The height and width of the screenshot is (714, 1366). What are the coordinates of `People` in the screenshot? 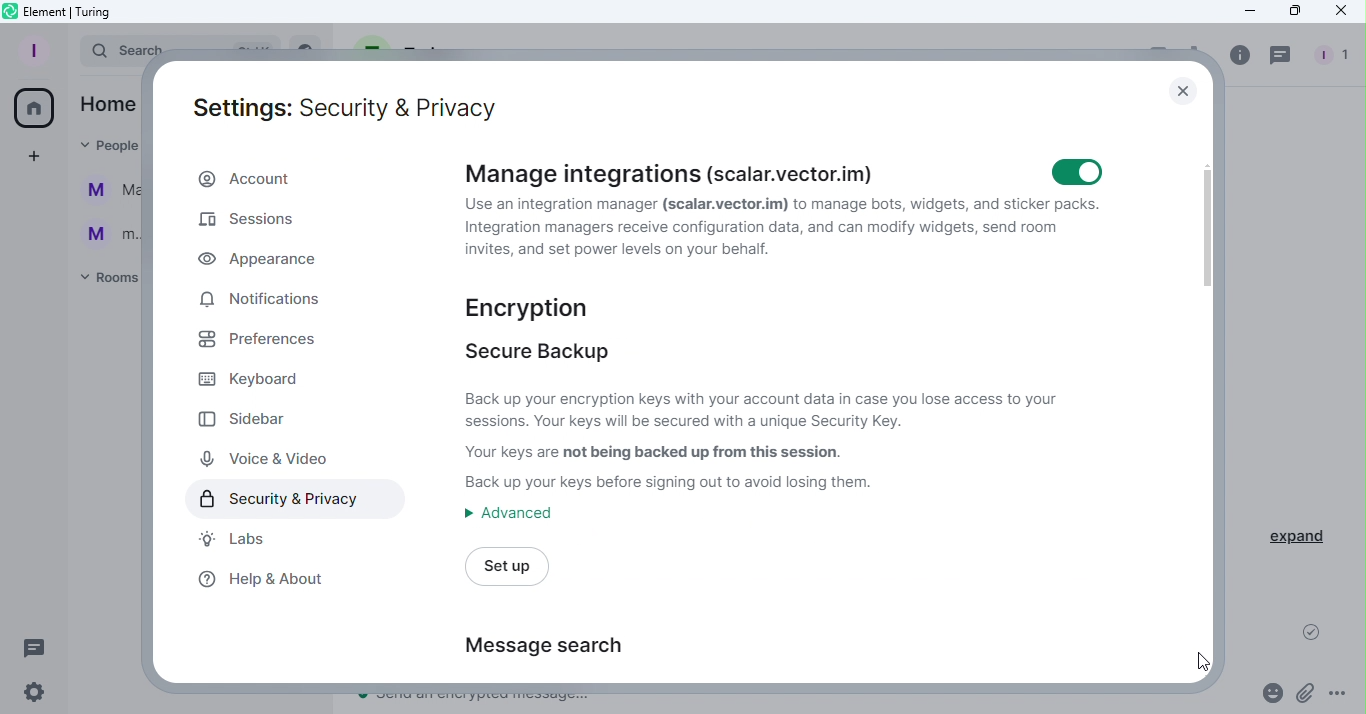 It's located at (101, 145).